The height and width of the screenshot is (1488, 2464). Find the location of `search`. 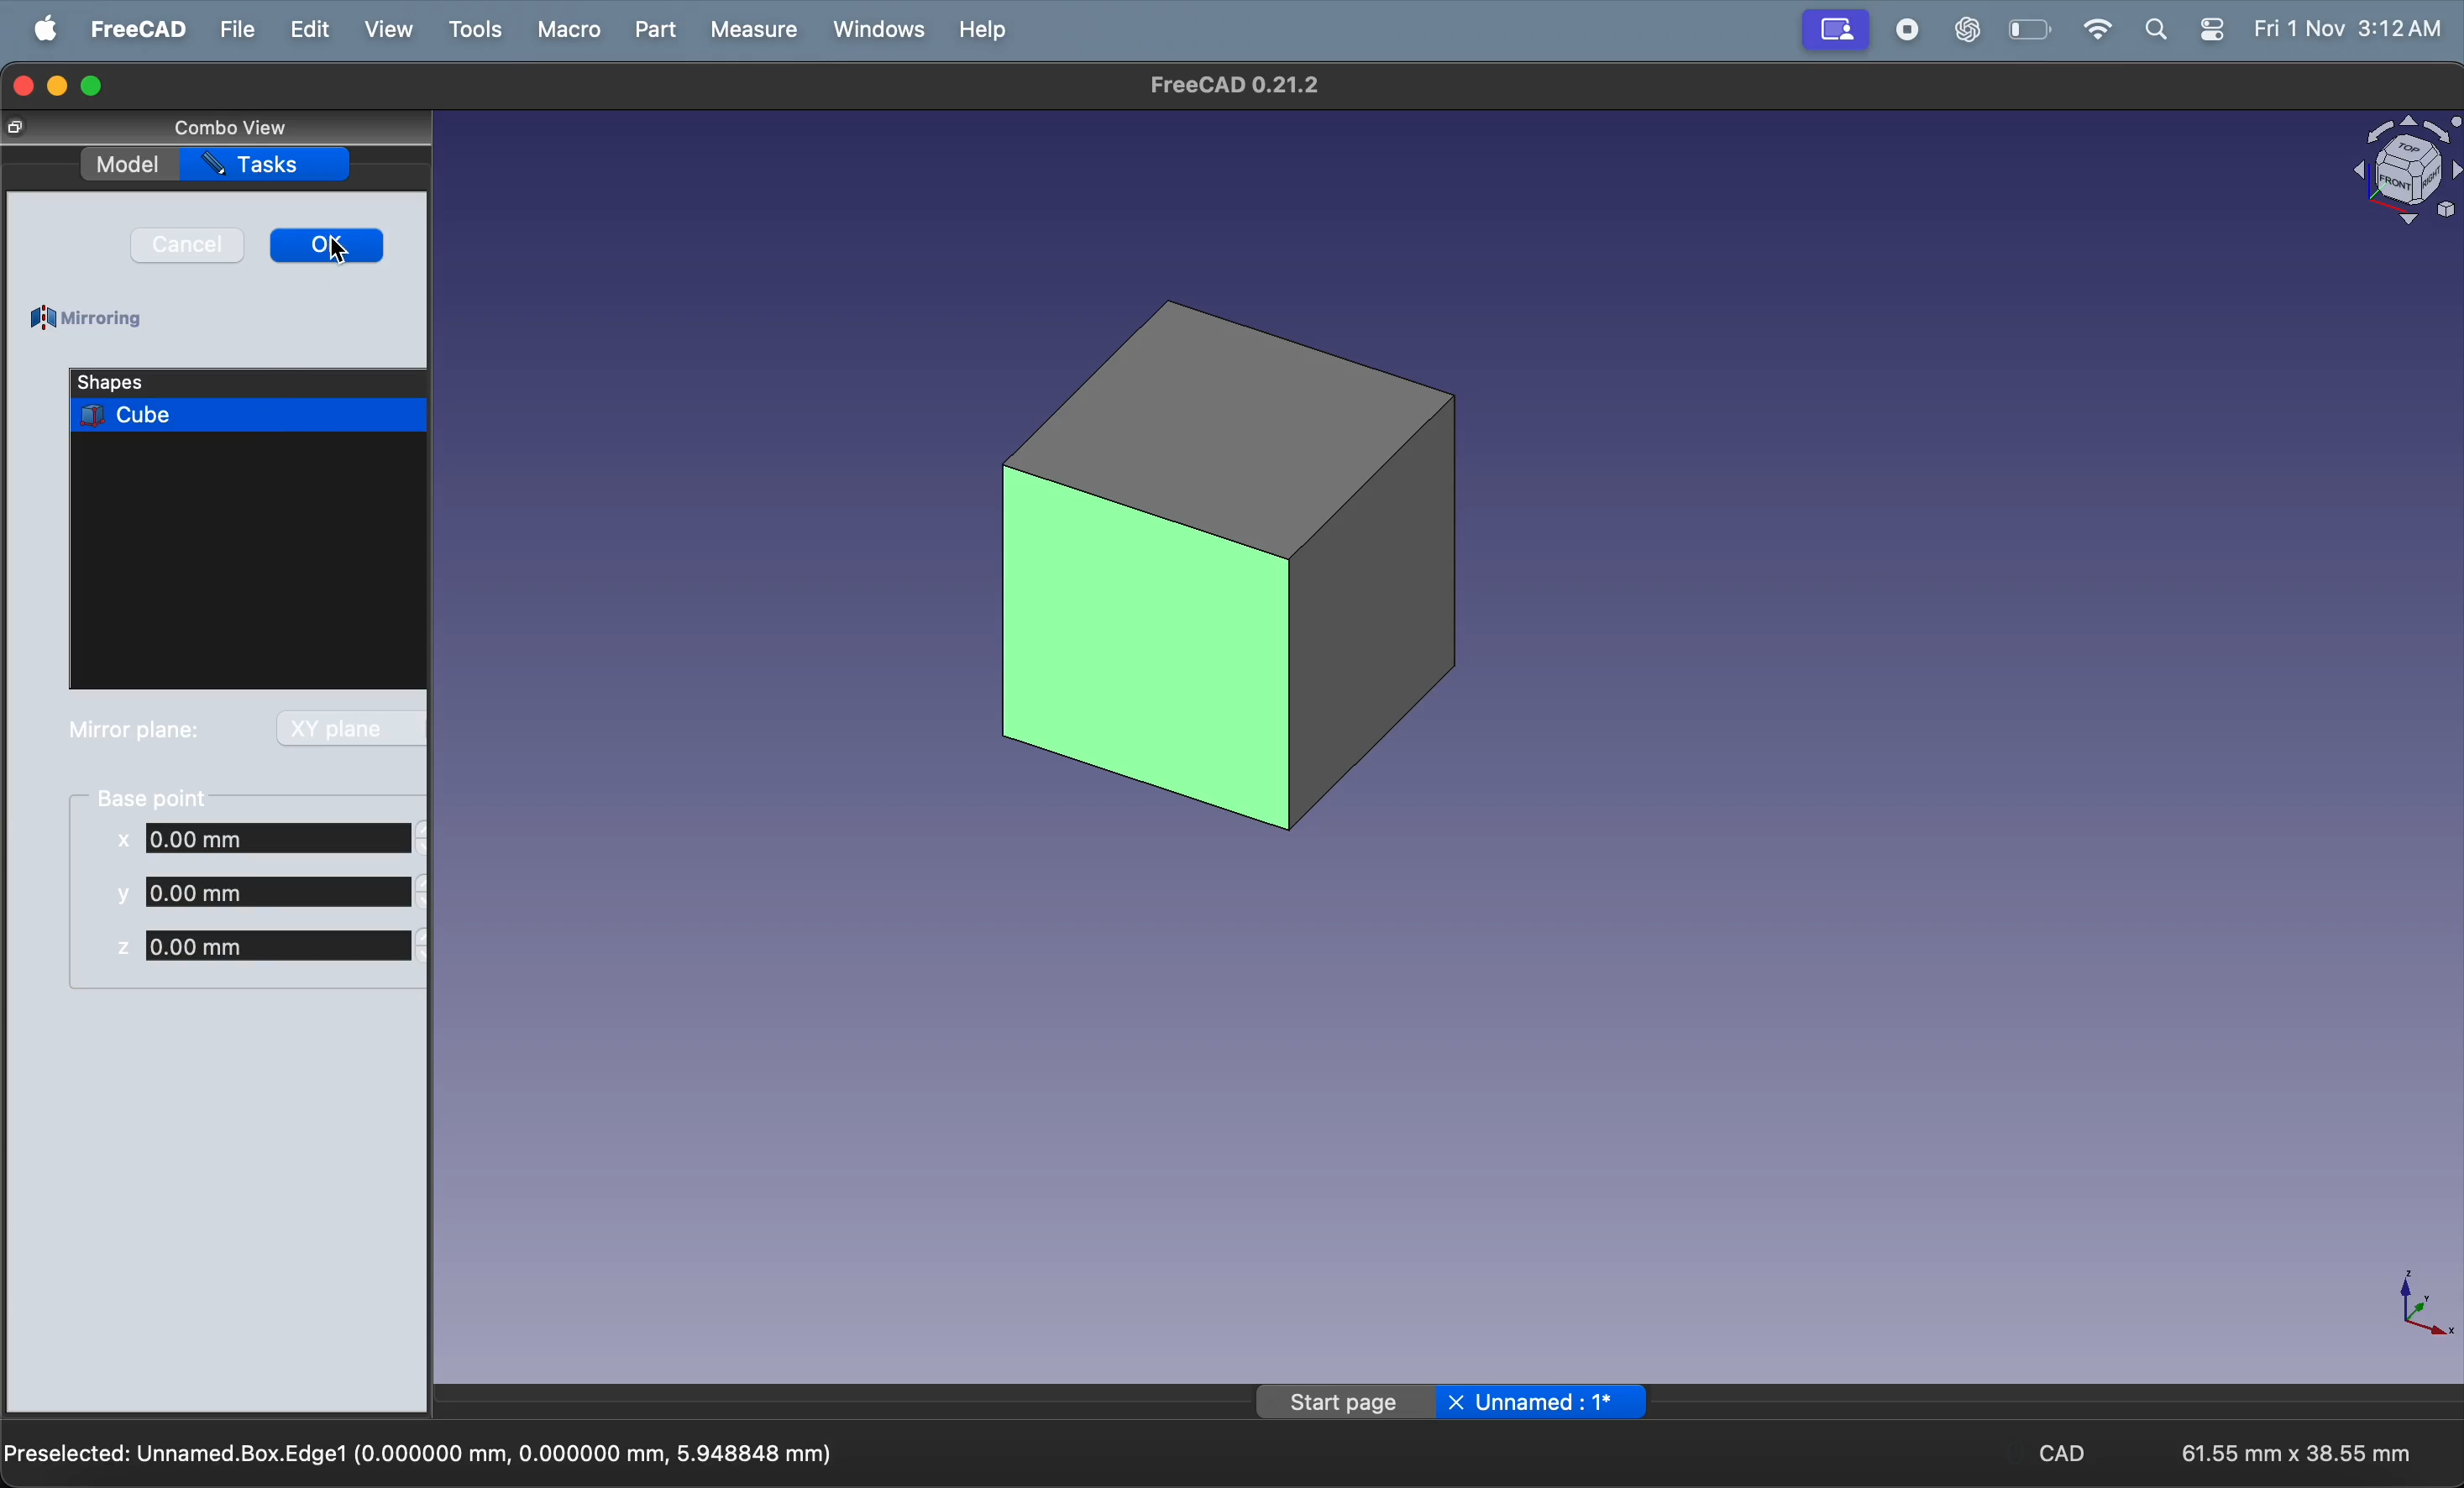

search is located at coordinates (2154, 31).